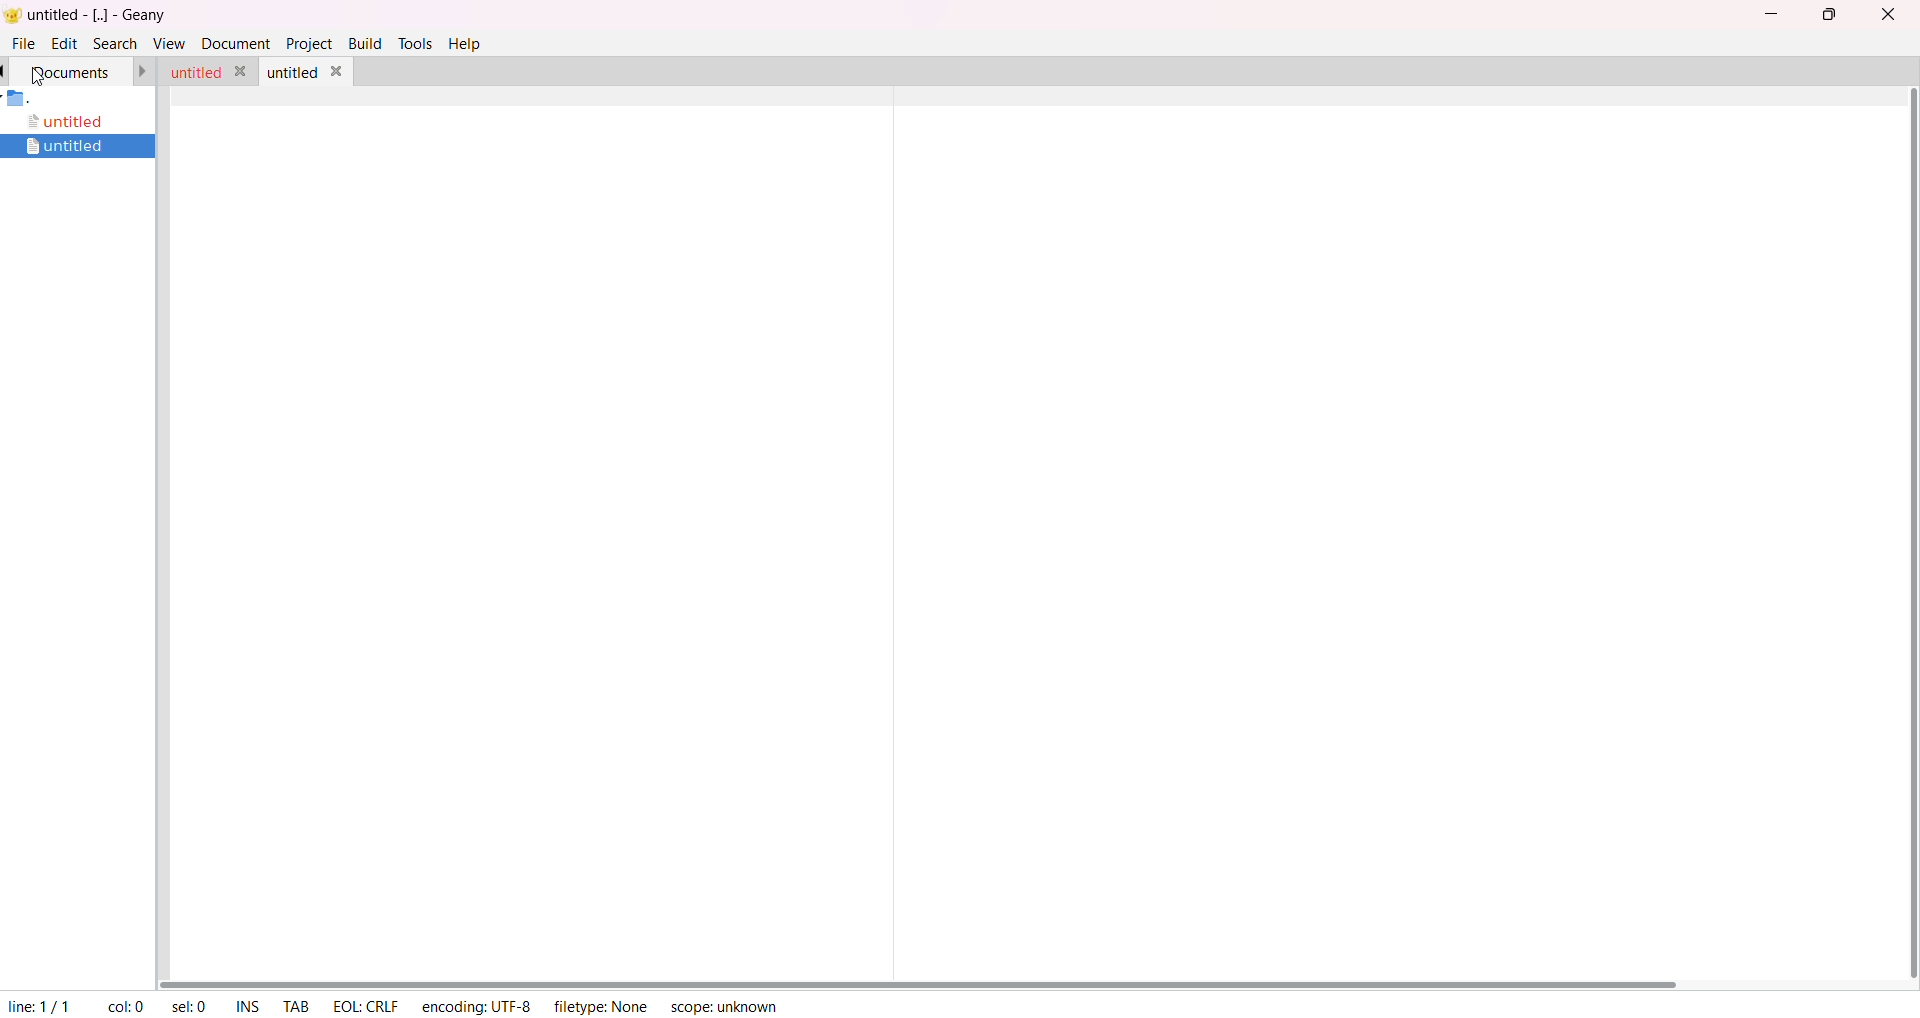 Image resolution: width=1920 pixels, height=1018 pixels. Describe the element at coordinates (193, 71) in the screenshot. I see `untitled` at that location.